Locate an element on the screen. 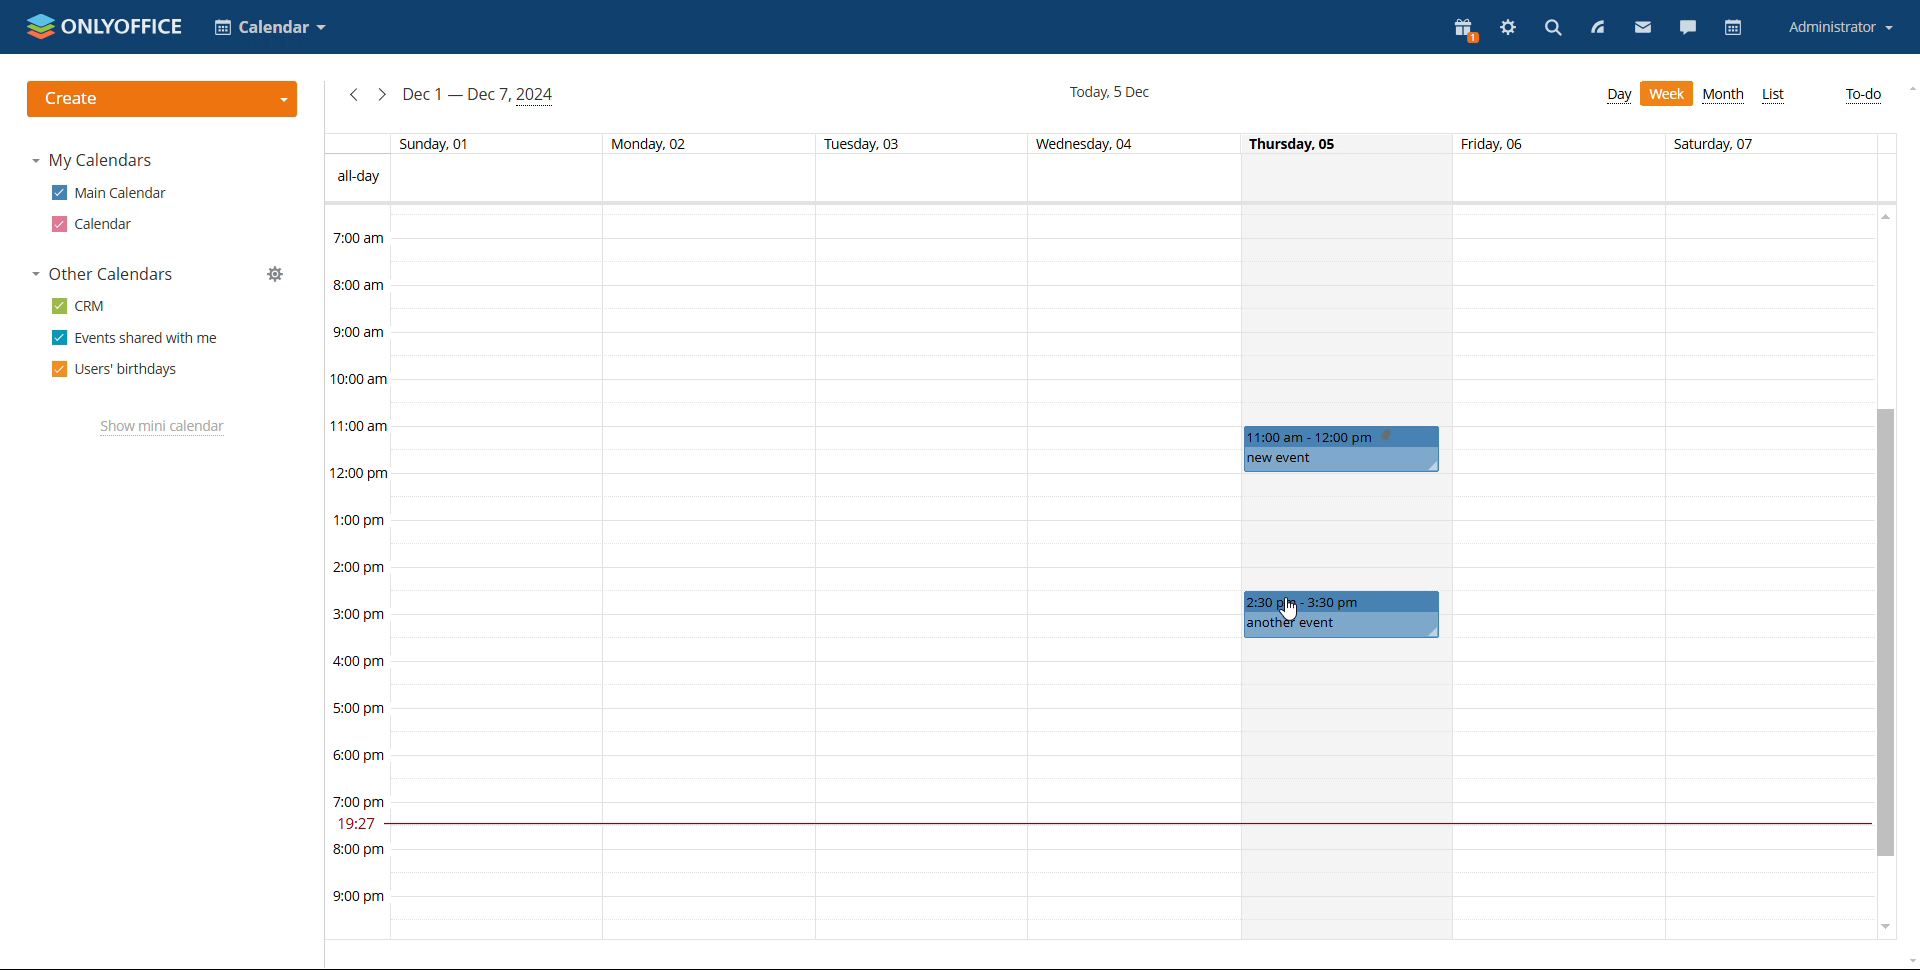 The height and width of the screenshot is (970, 1920). 6:00 pm is located at coordinates (357, 756).